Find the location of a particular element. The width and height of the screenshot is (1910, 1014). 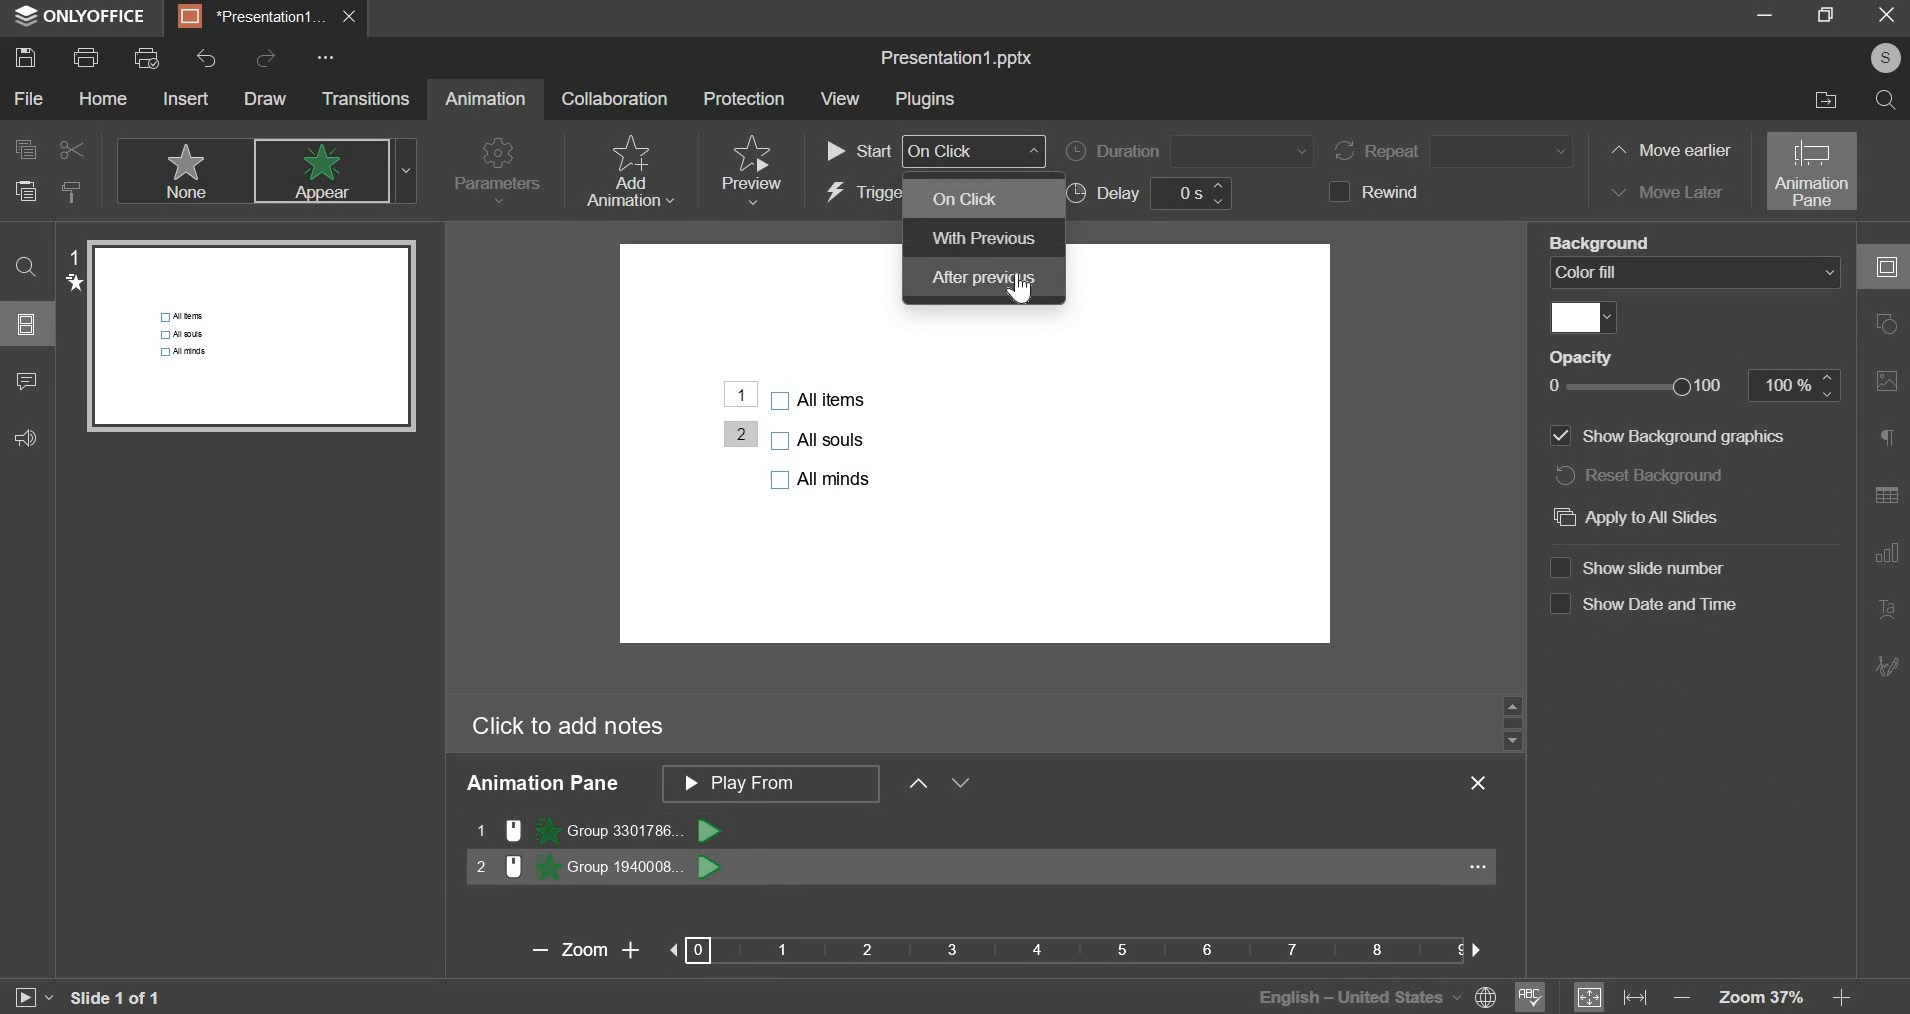

parameters is located at coordinates (498, 173).